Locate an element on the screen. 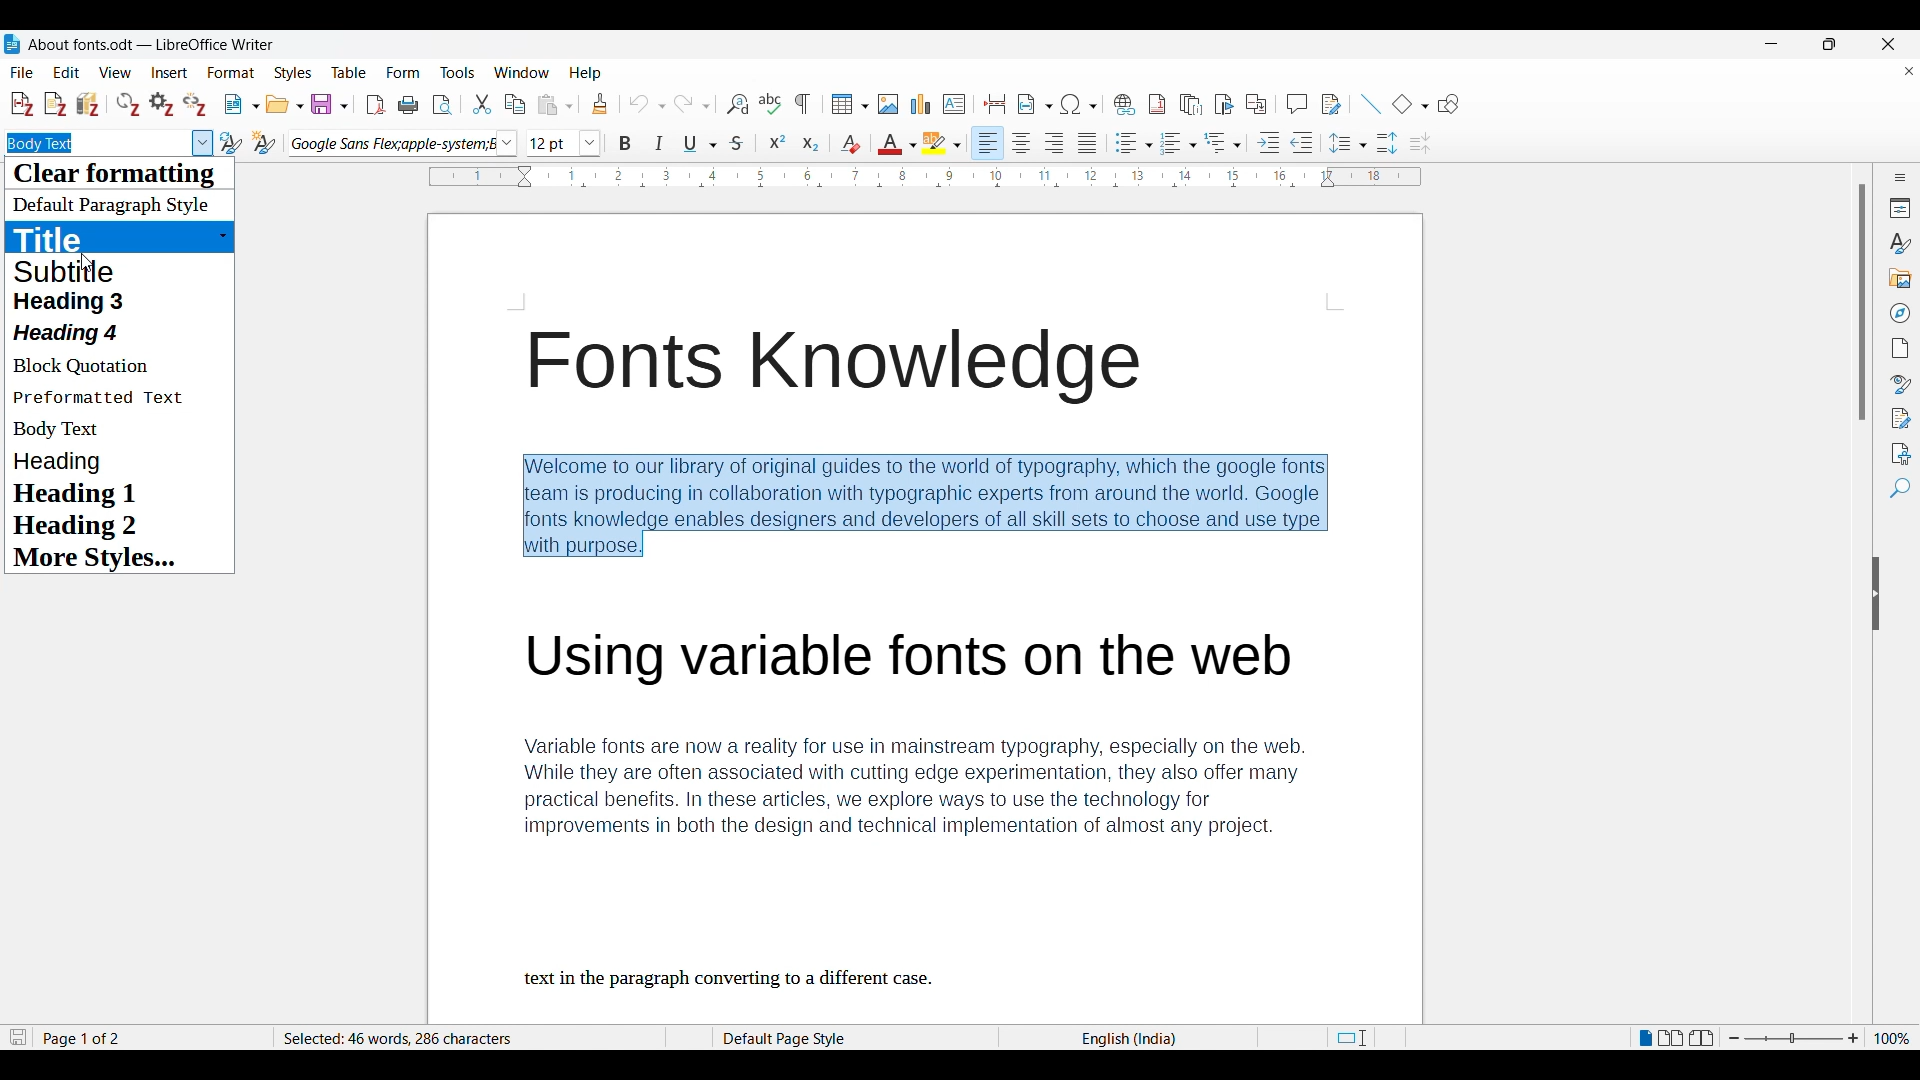  Styles is located at coordinates (1900, 243).